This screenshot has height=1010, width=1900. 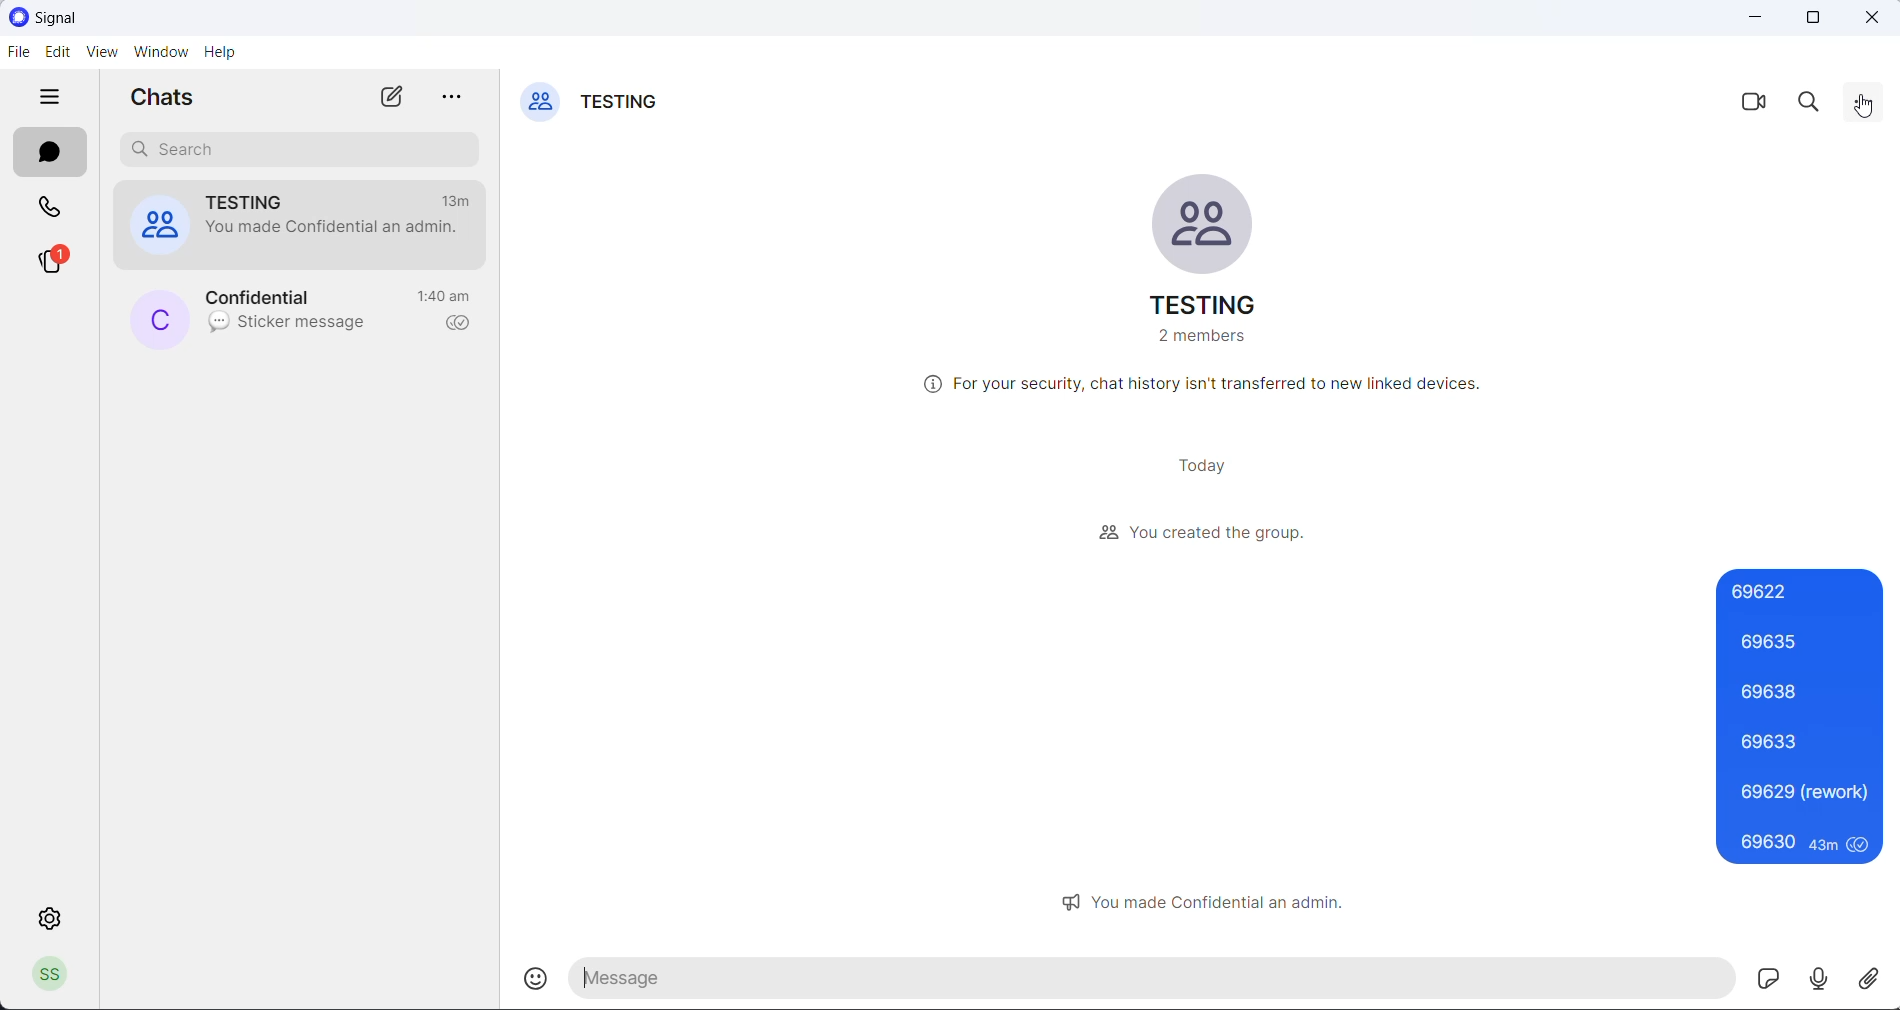 I want to click on group name, so click(x=625, y=105).